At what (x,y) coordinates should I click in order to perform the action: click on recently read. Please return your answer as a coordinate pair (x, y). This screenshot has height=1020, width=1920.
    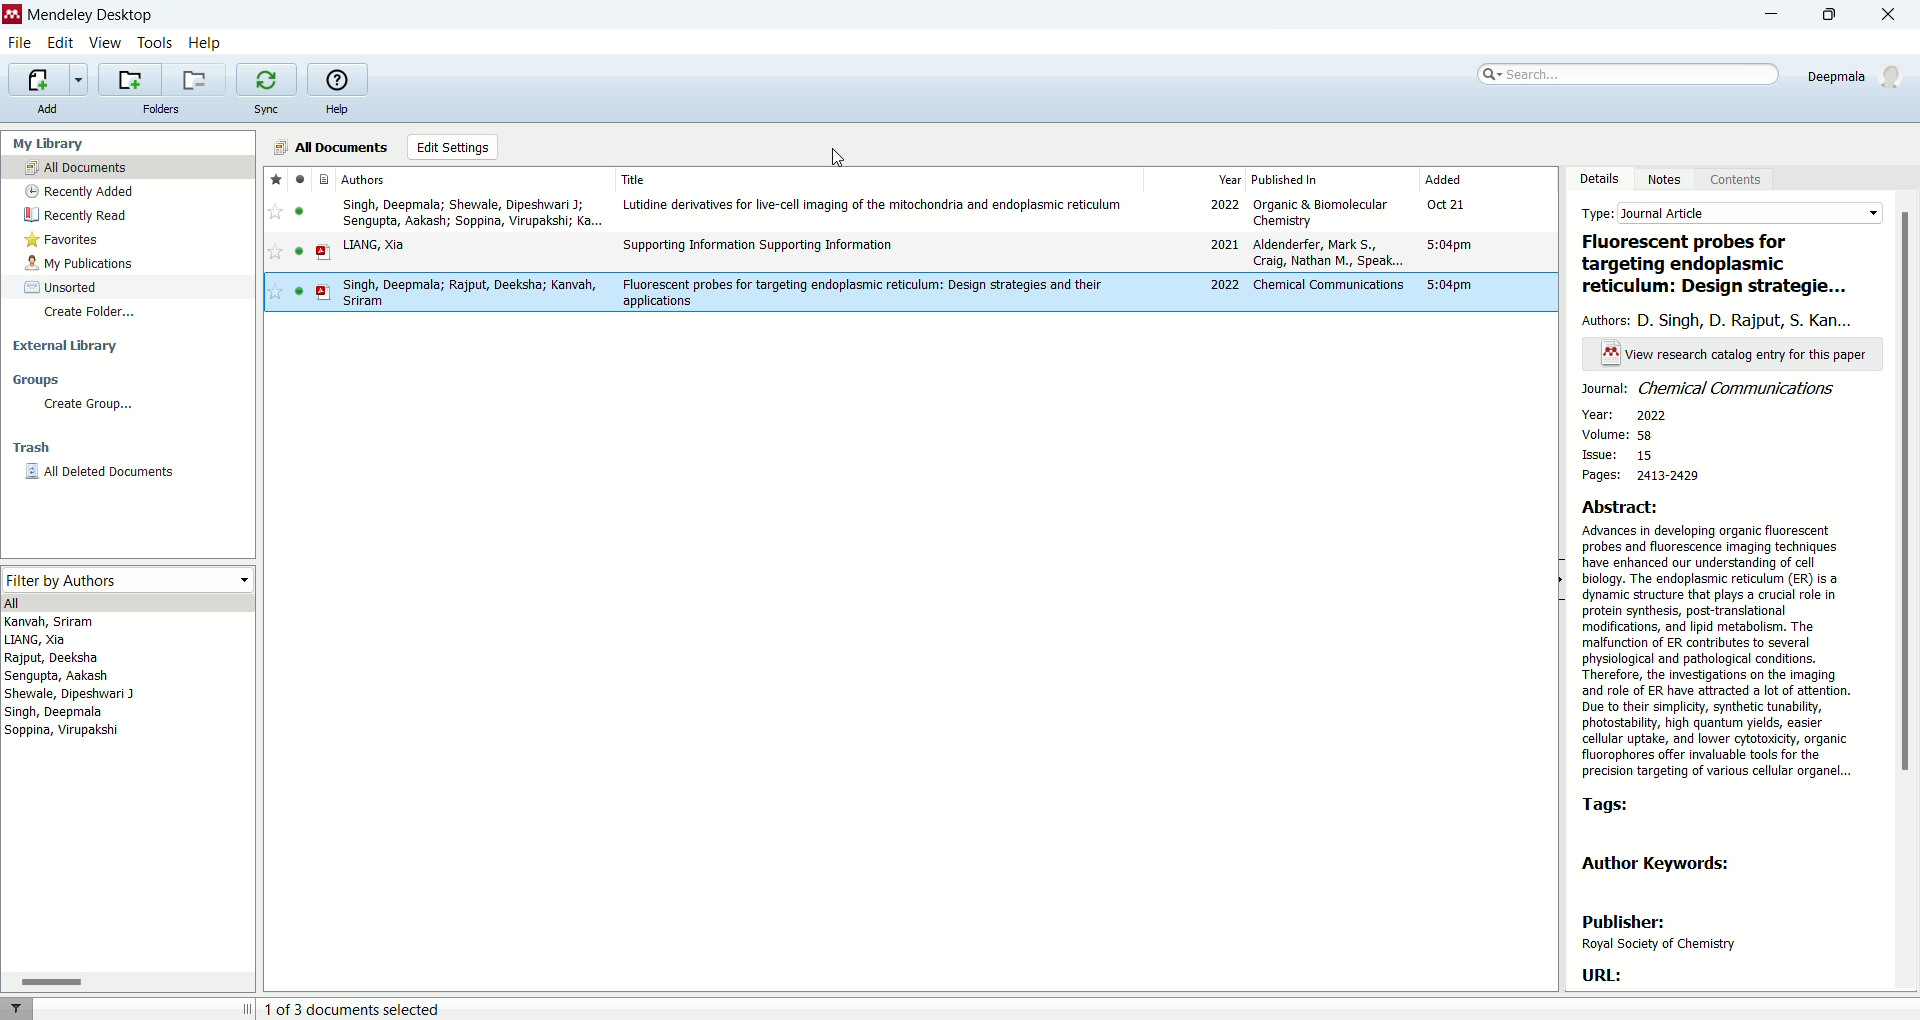
    Looking at the image, I should click on (75, 215).